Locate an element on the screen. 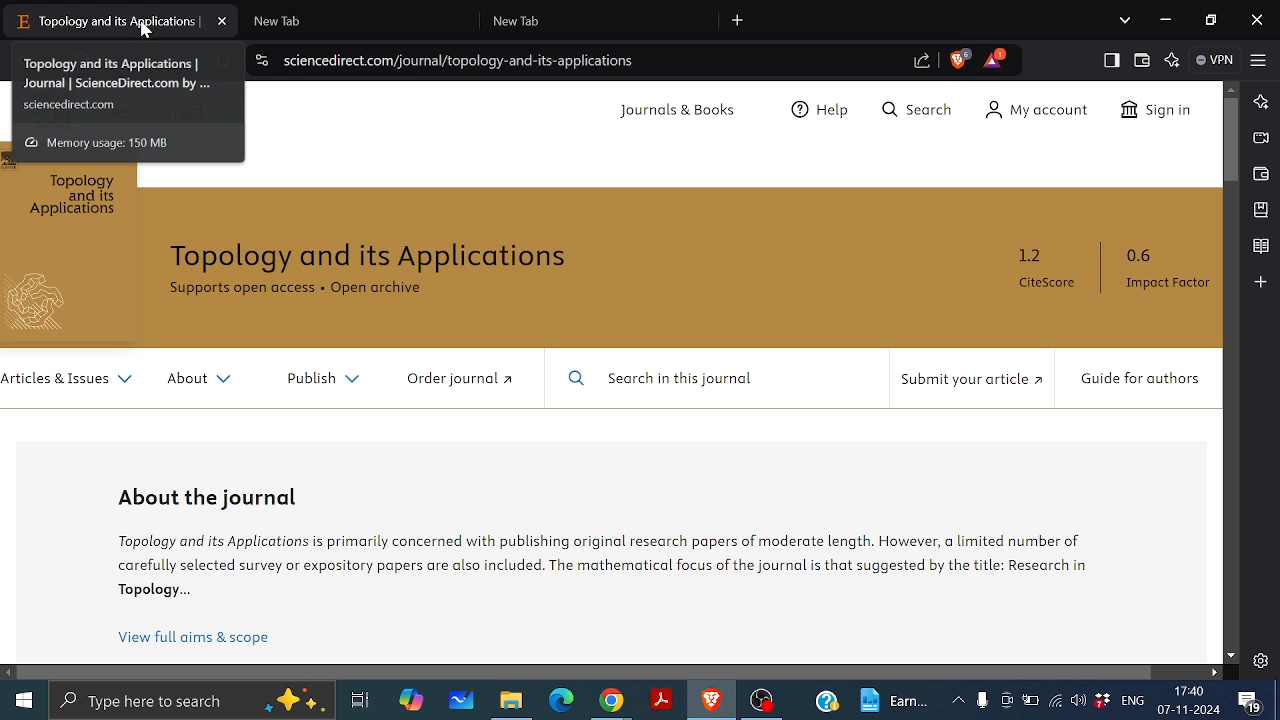  Move up is located at coordinates (1234, 88).